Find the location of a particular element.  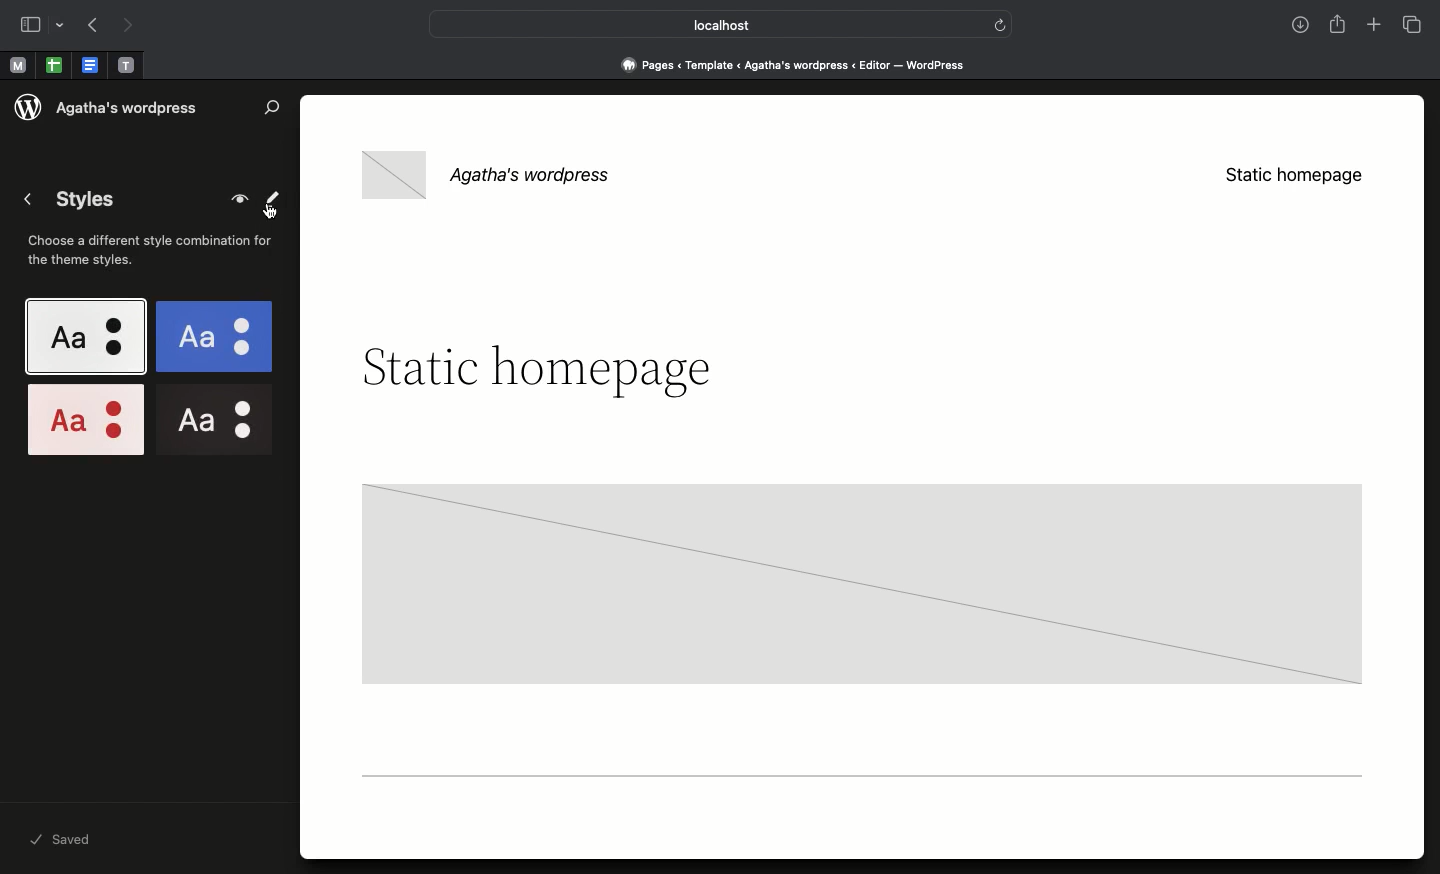

drop-down is located at coordinates (63, 26).